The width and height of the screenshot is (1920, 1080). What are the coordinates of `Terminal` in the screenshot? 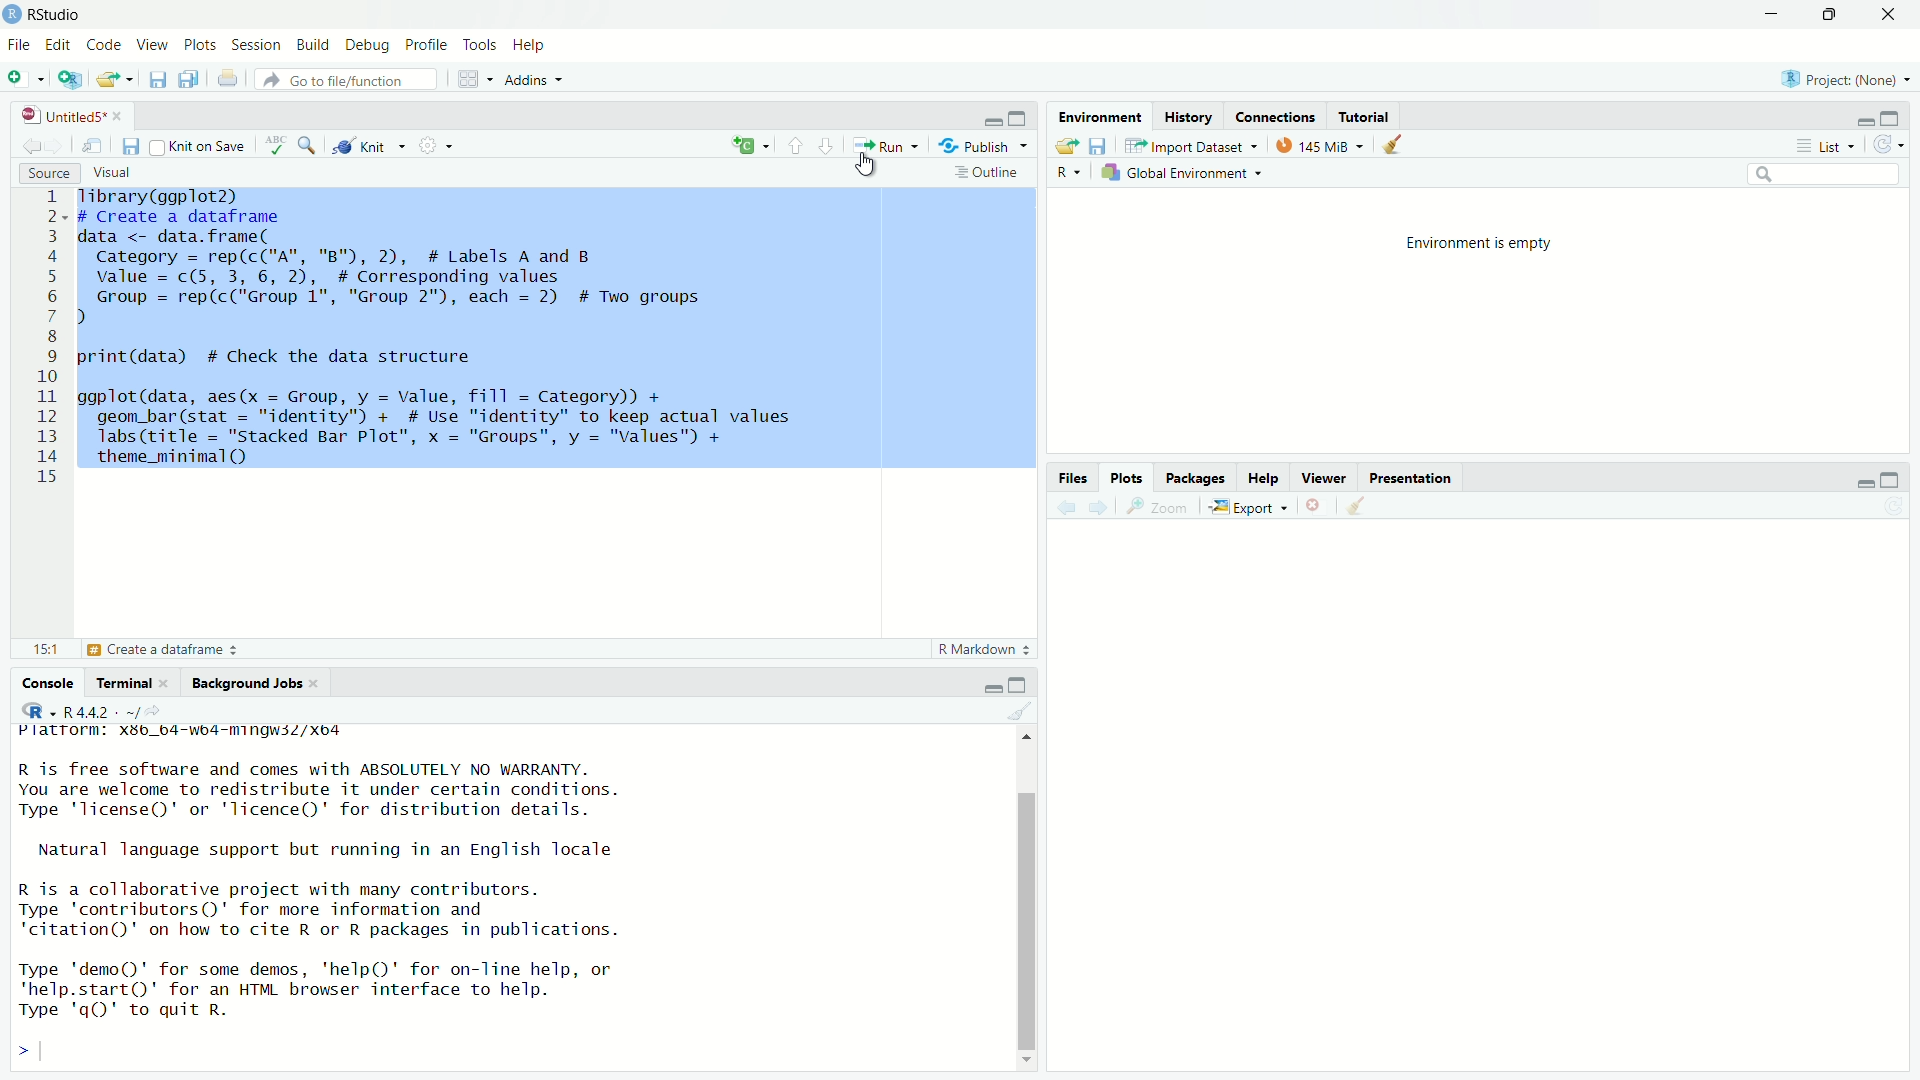 It's located at (133, 681).